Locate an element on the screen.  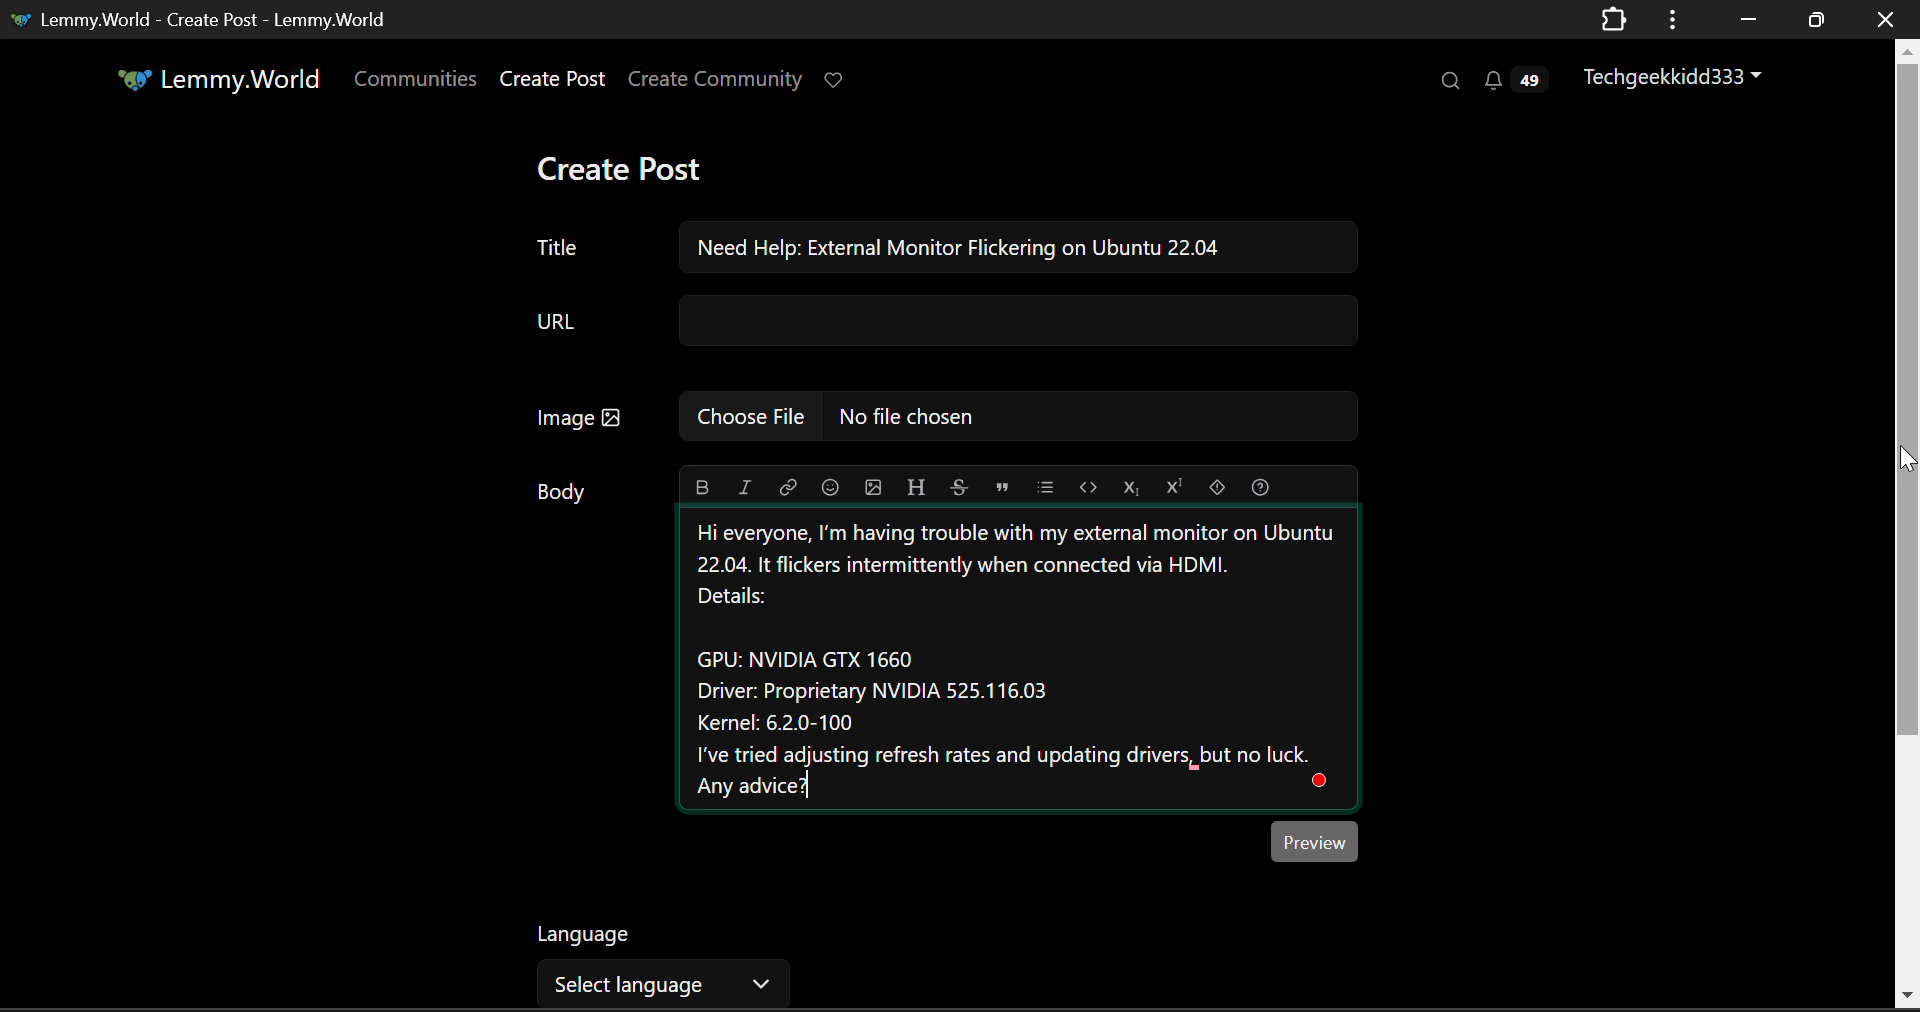
Insert Picture is located at coordinates (874, 489).